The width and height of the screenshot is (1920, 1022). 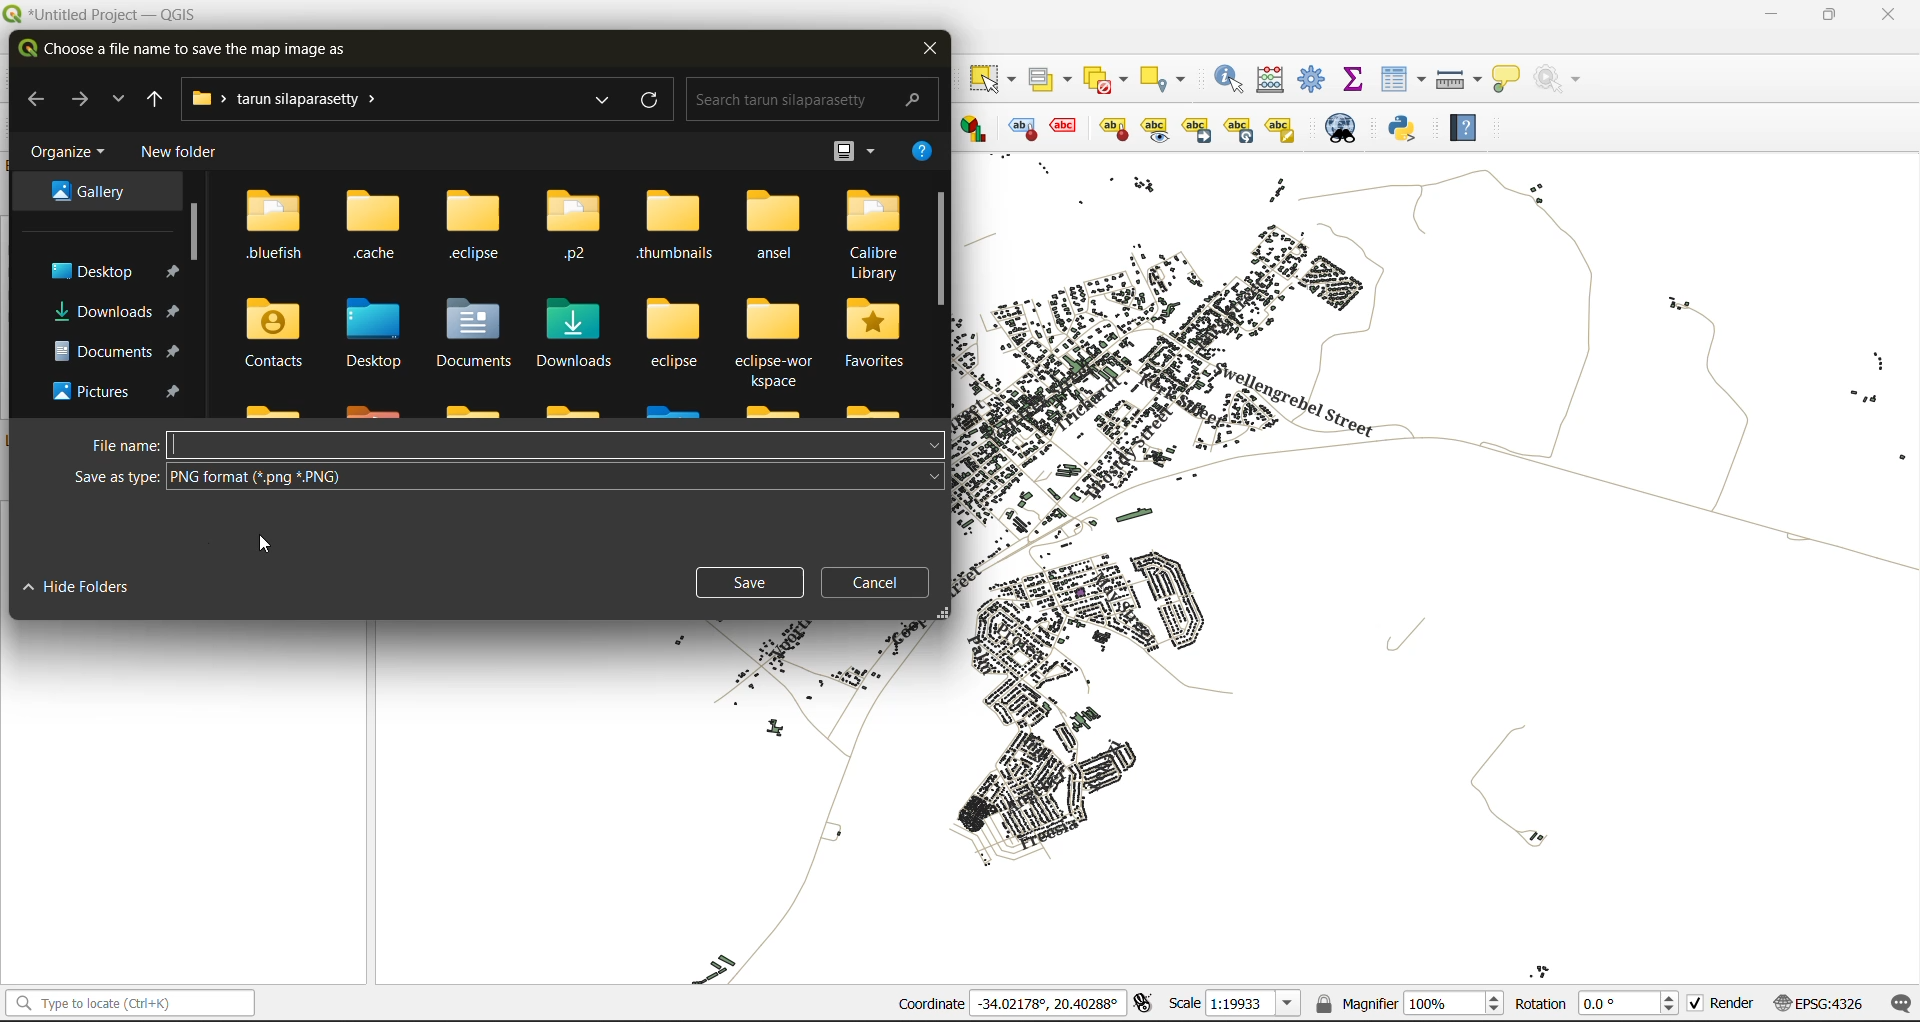 I want to click on vertical scroll bar, so click(x=940, y=251).